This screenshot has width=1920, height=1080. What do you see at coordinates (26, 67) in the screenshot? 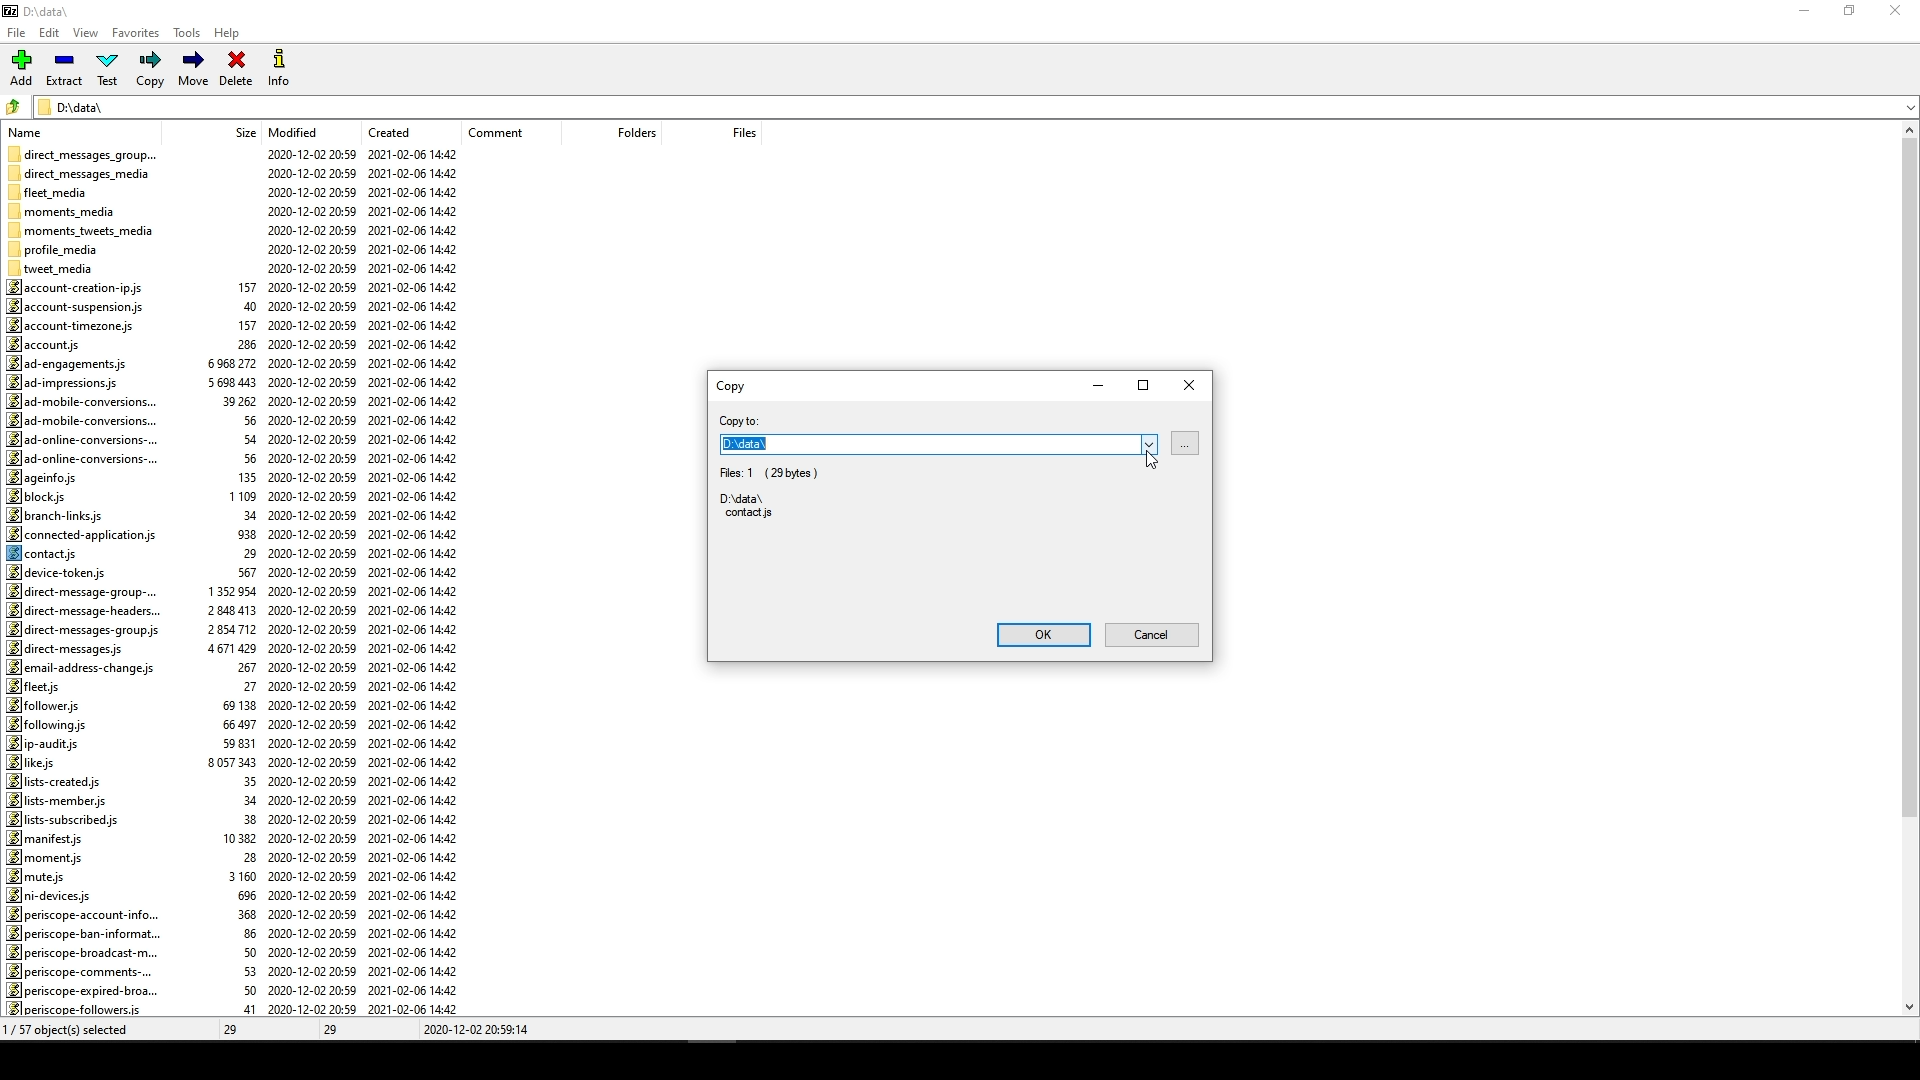
I see `Add` at bounding box center [26, 67].